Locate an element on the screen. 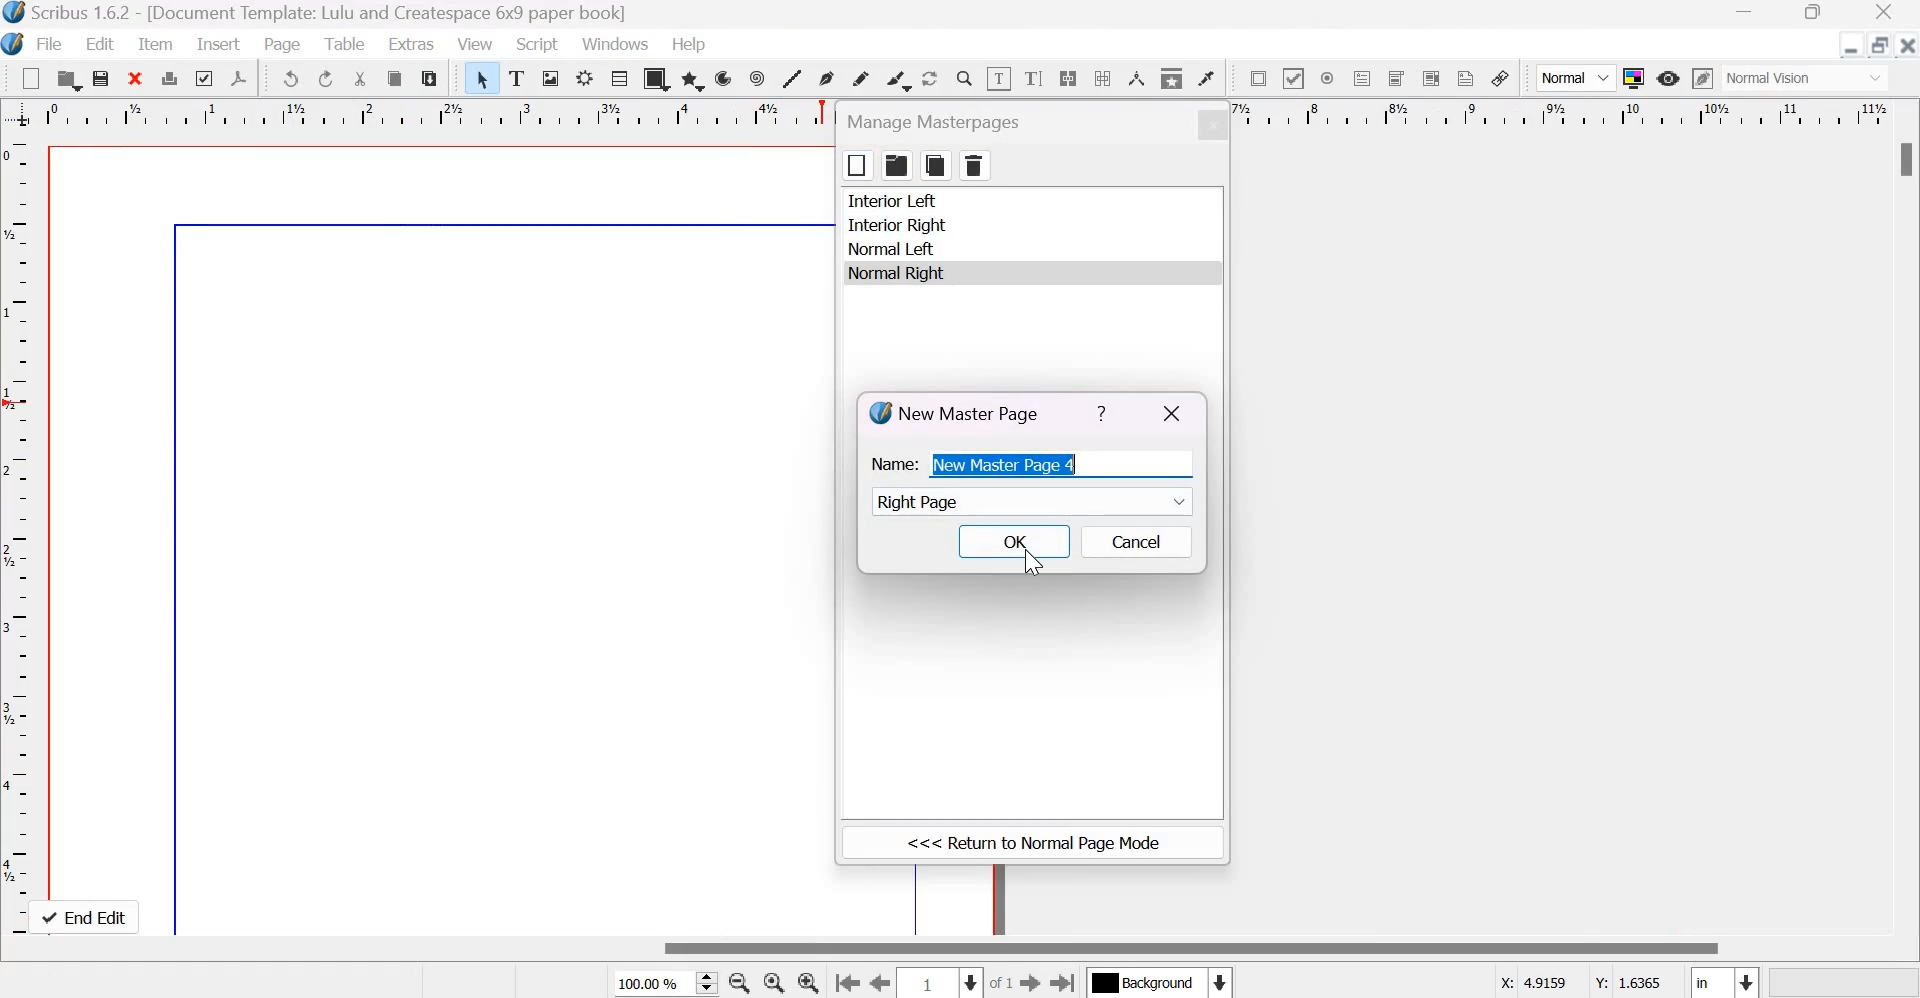 The height and width of the screenshot is (998, 1920). close is located at coordinates (1175, 413).